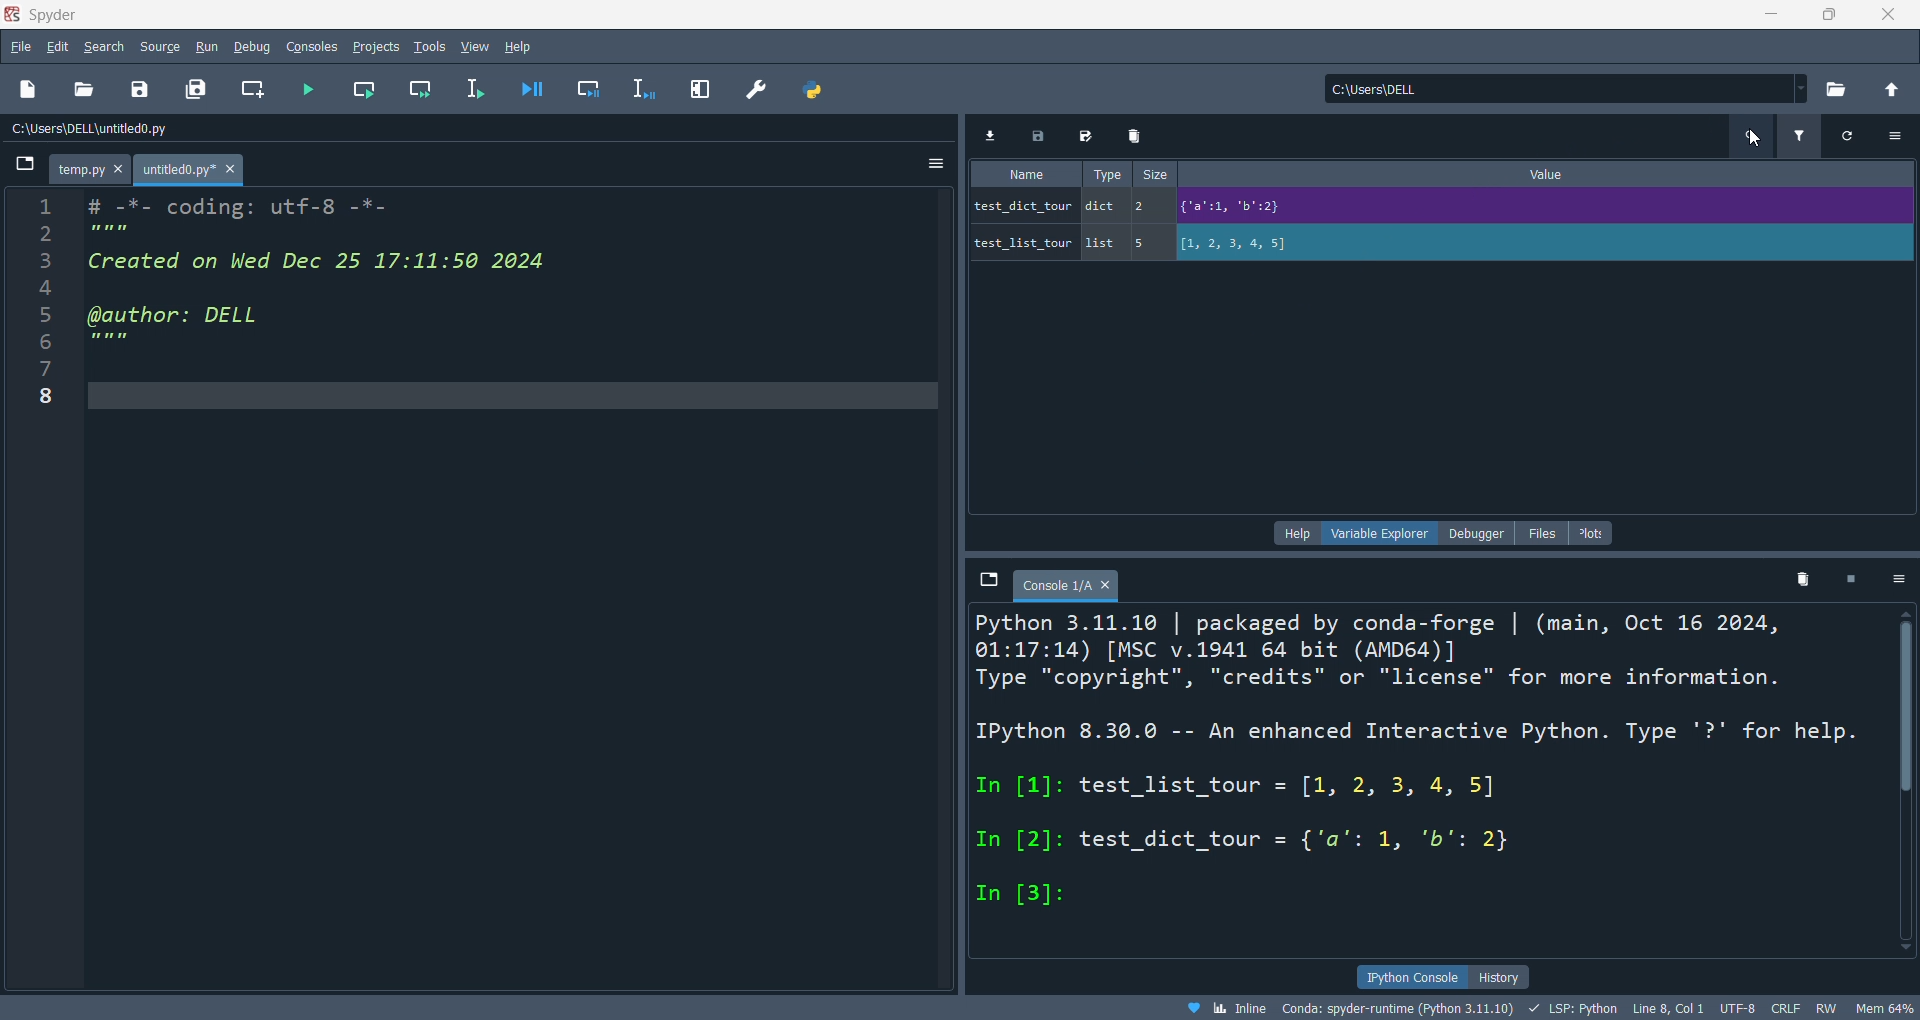 The width and height of the screenshot is (1920, 1020). What do you see at coordinates (303, 90) in the screenshot?
I see `run file` at bounding box center [303, 90].